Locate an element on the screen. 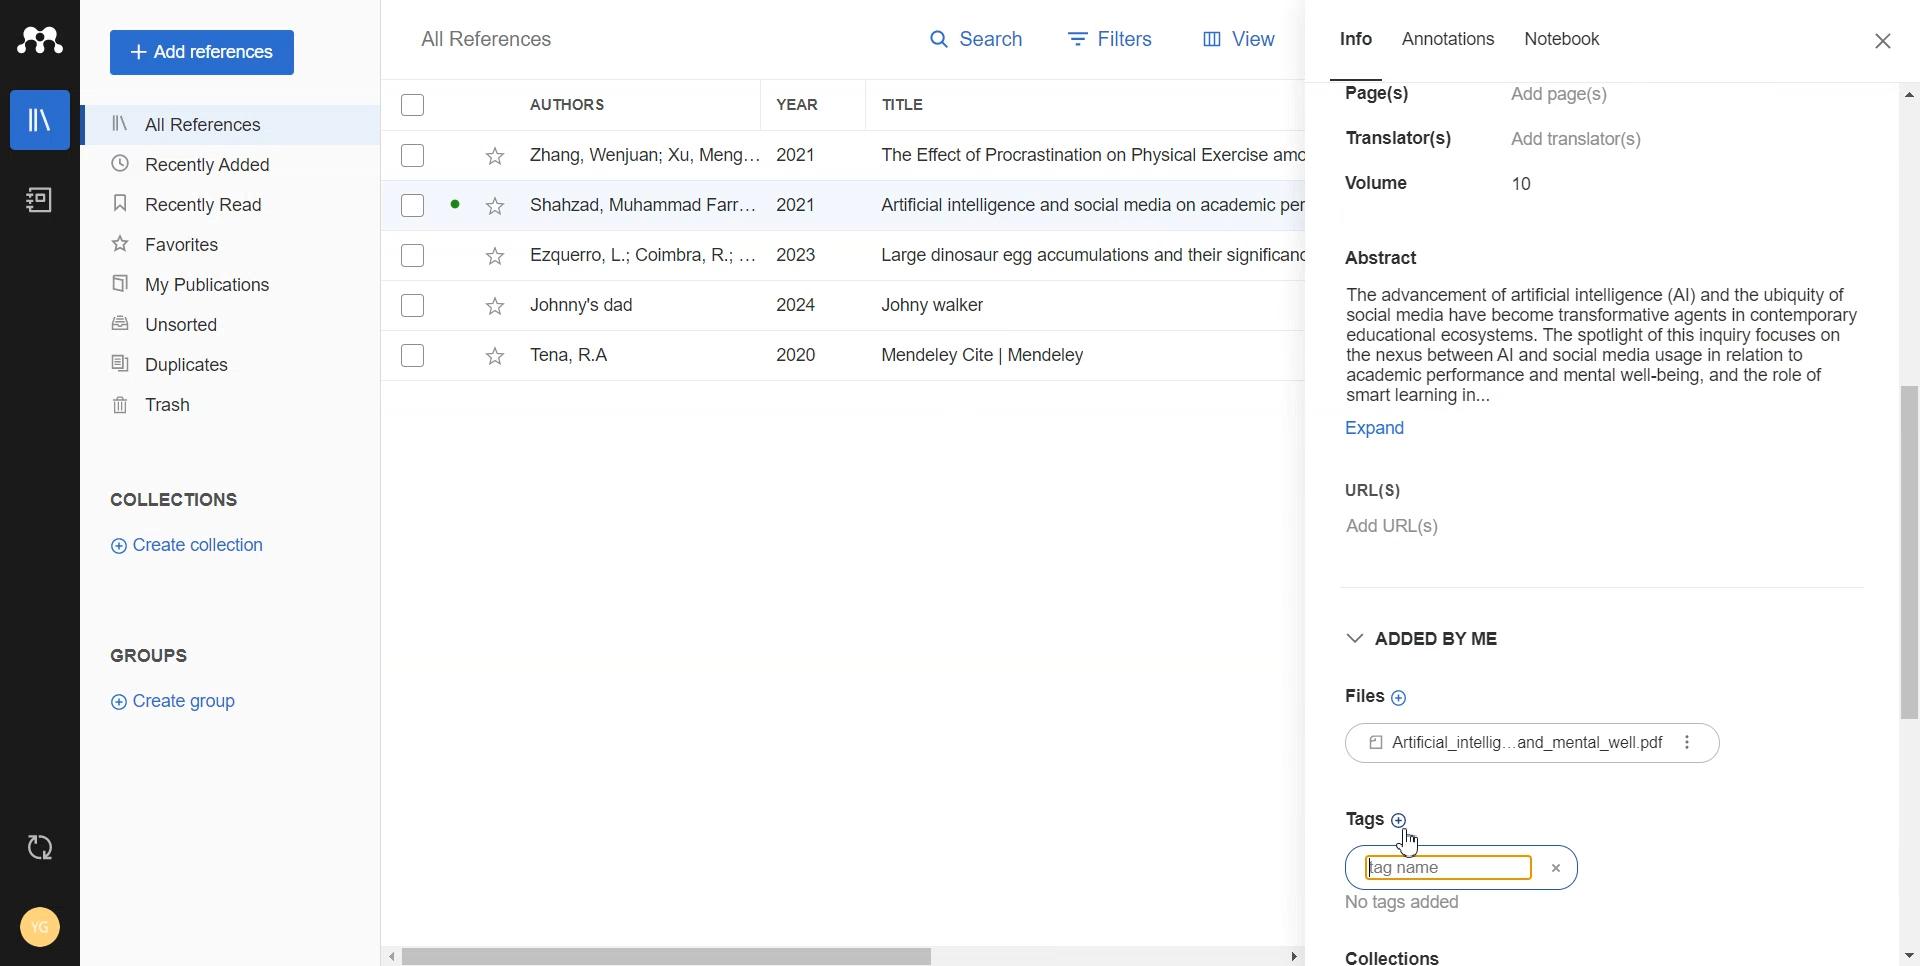  Add references is located at coordinates (202, 51).